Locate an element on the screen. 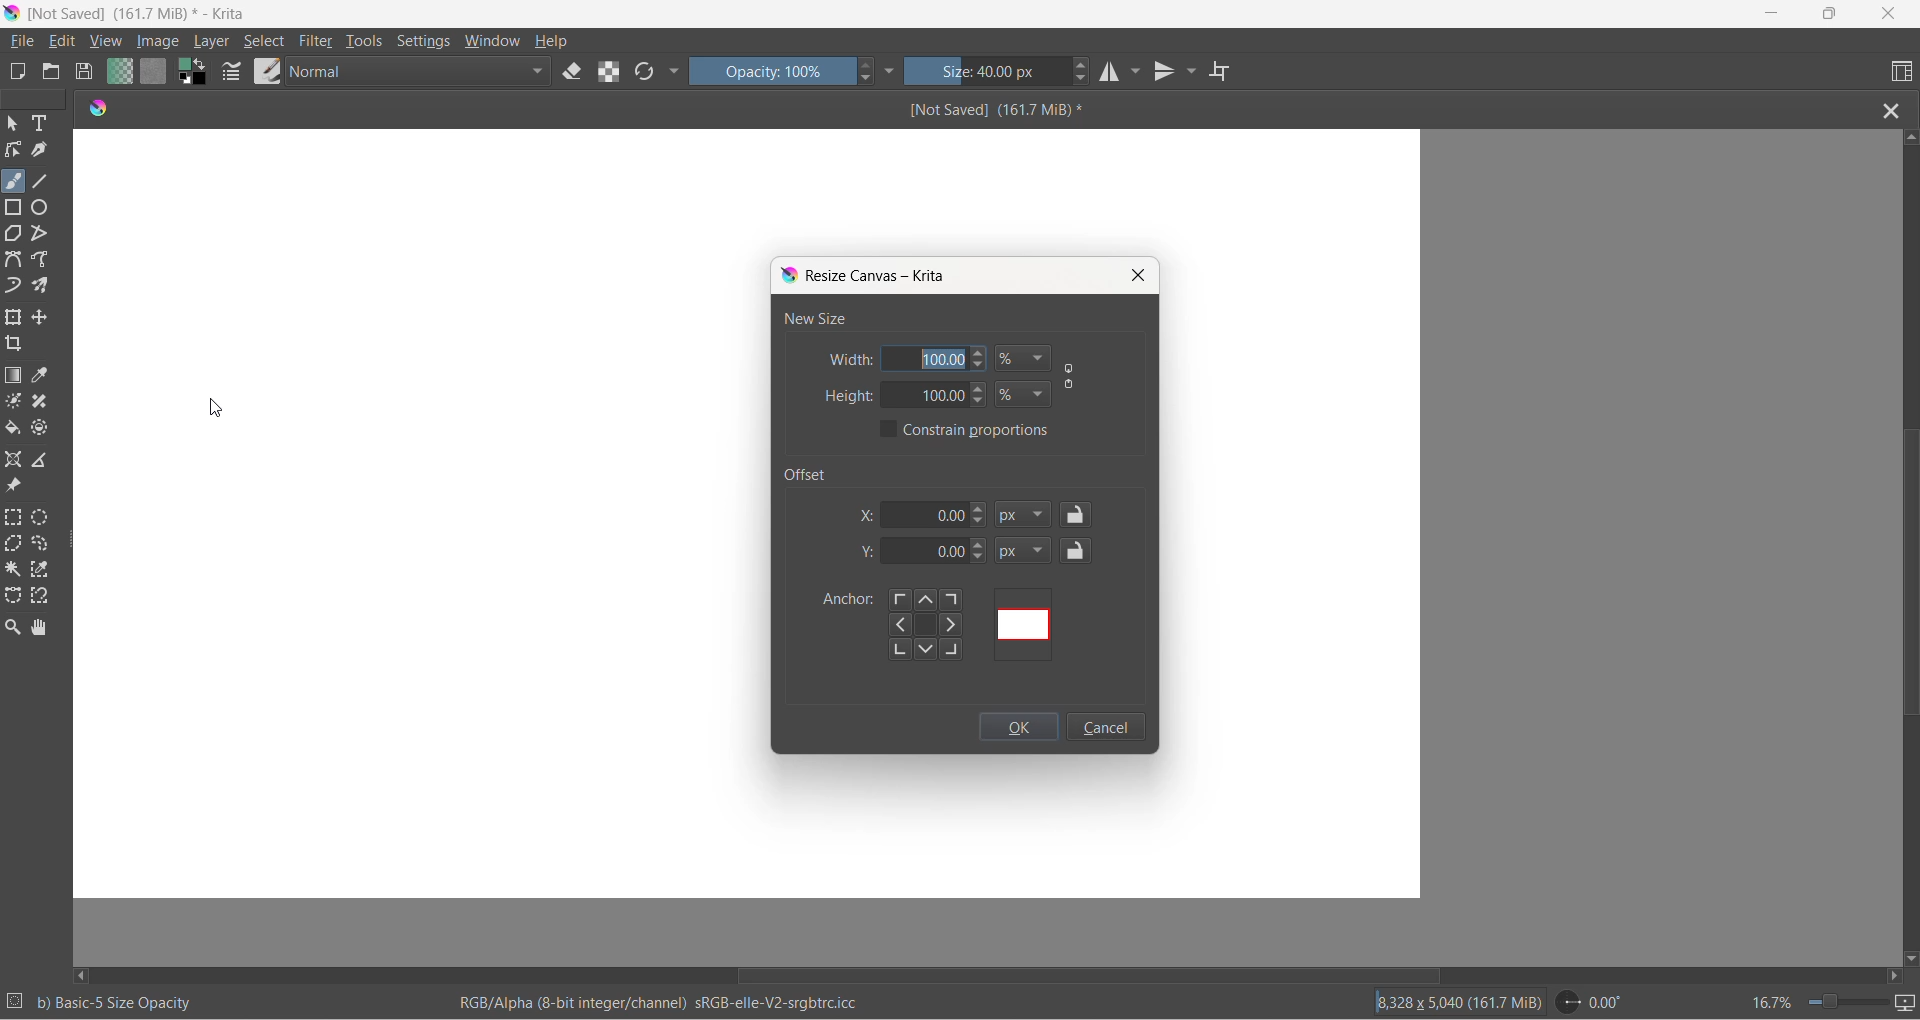 This screenshot has height=1020, width=1920. offset using directions is located at coordinates (932, 625).